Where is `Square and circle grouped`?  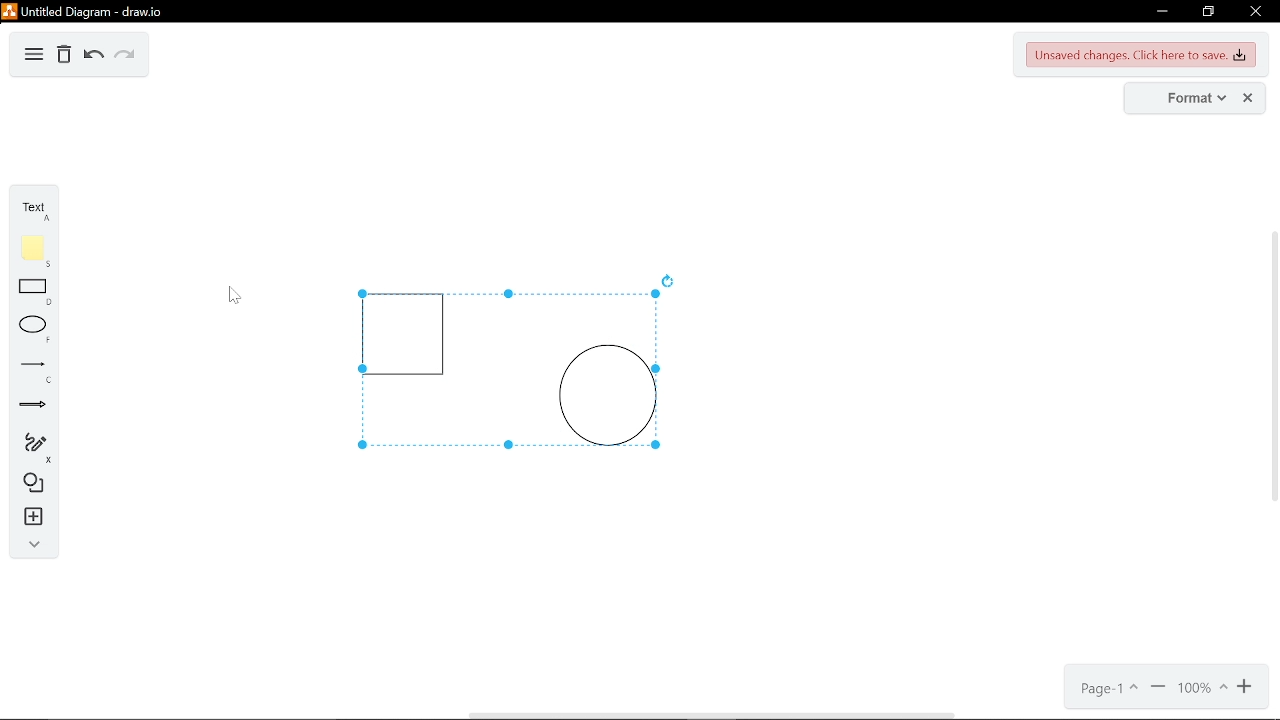
Square and circle grouped is located at coordinates (498, 374).